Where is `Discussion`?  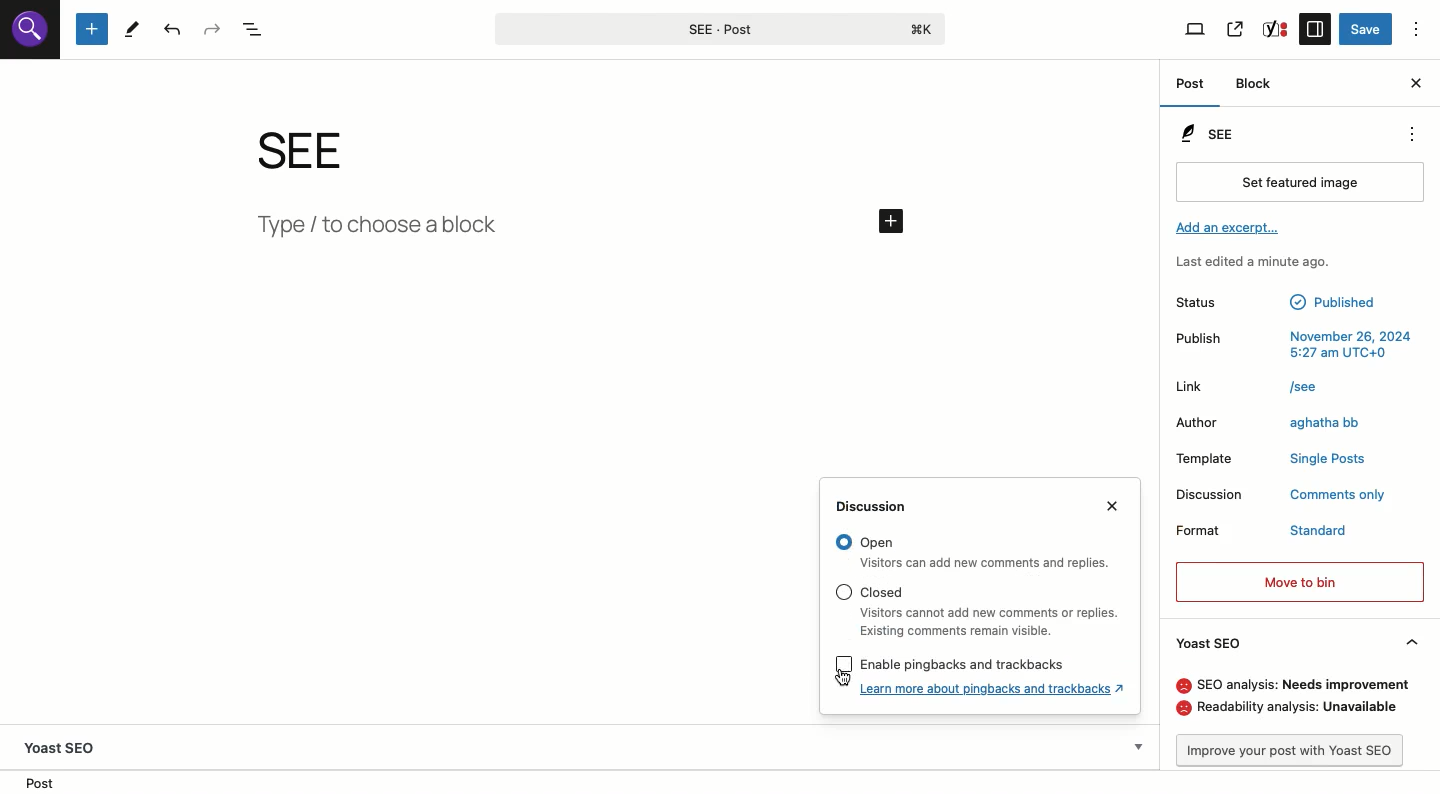
Discussion is located at coordinates (881, 507).